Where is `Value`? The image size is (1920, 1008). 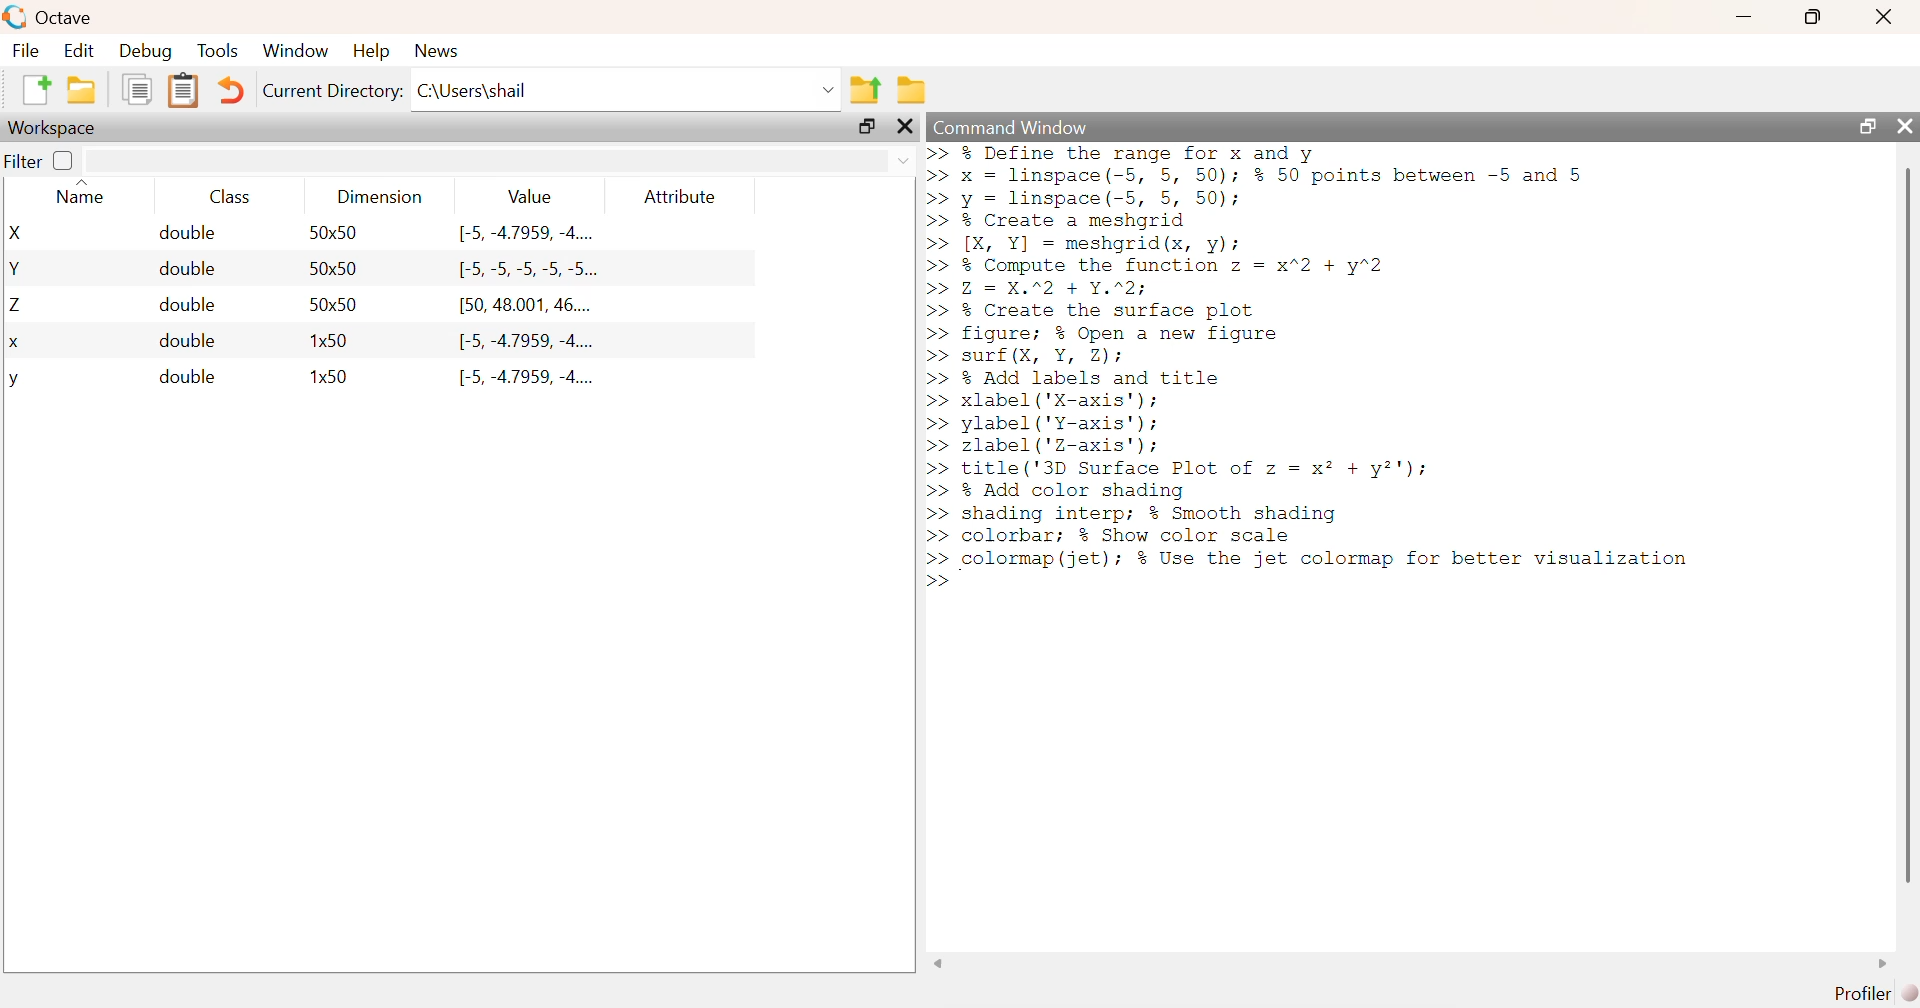 Value is located at coordinates (529, 196).